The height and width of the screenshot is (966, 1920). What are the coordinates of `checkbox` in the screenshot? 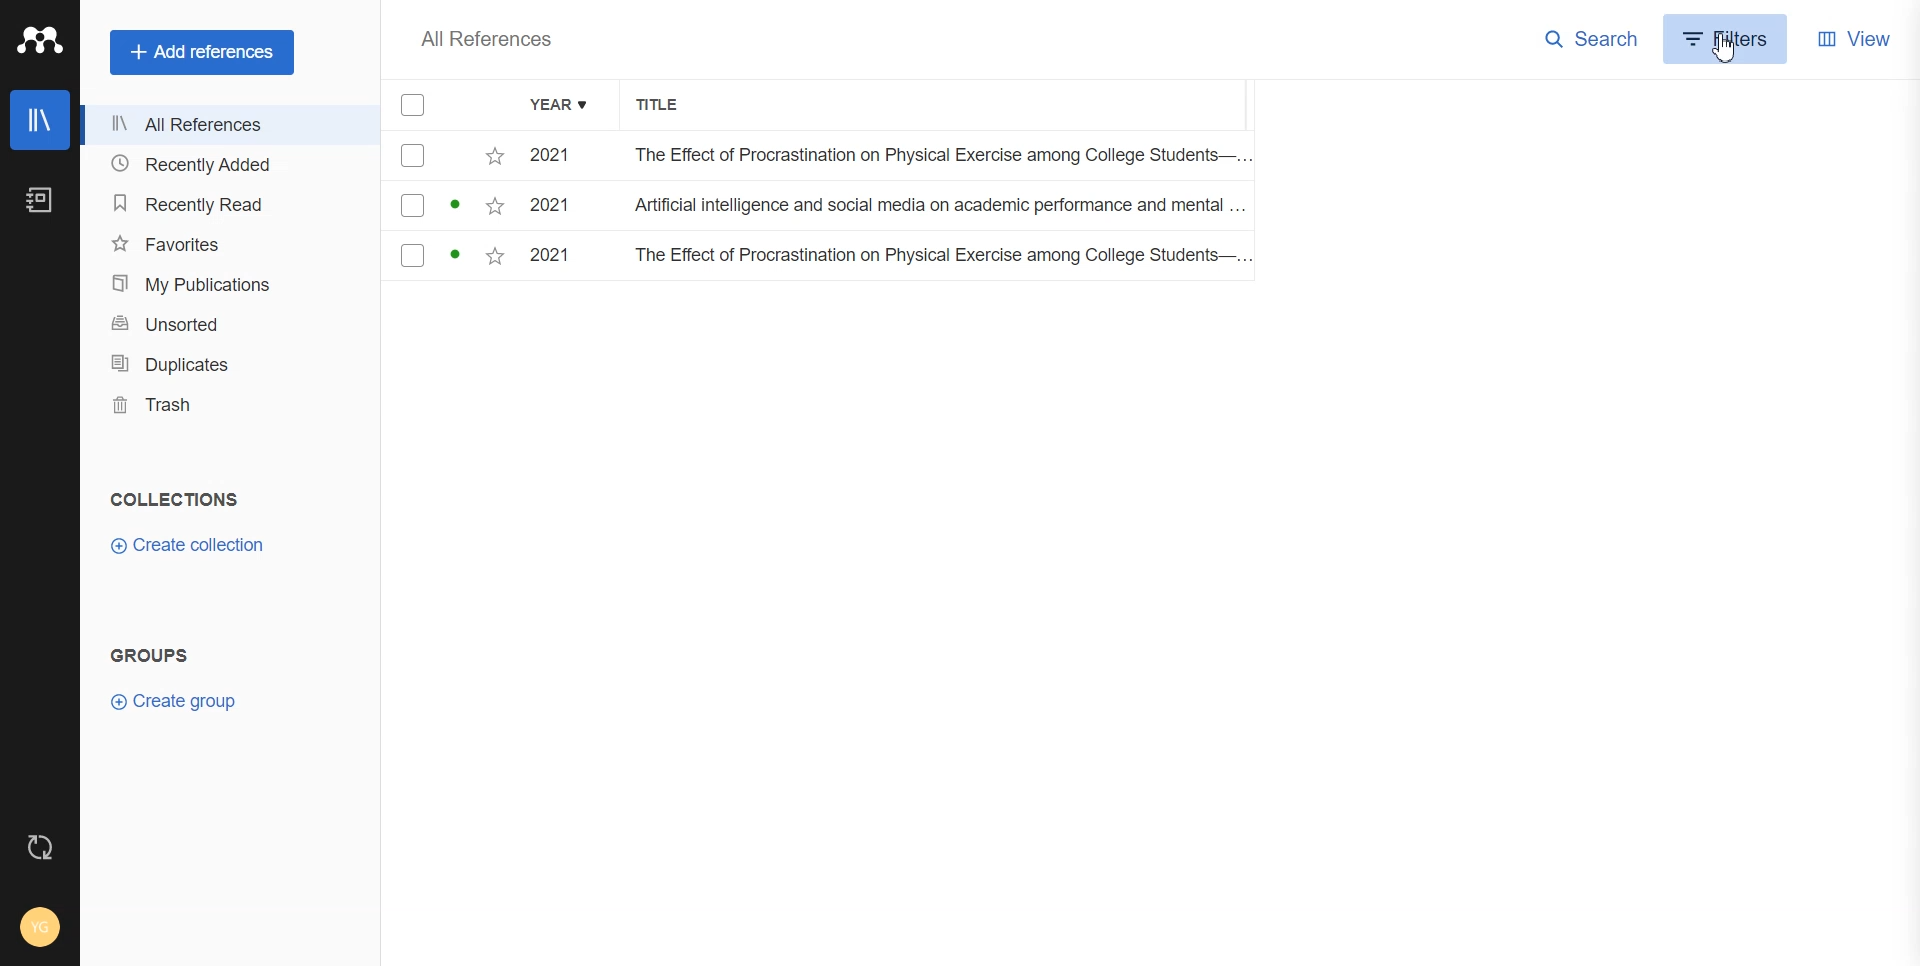 It's located at (447, 156).